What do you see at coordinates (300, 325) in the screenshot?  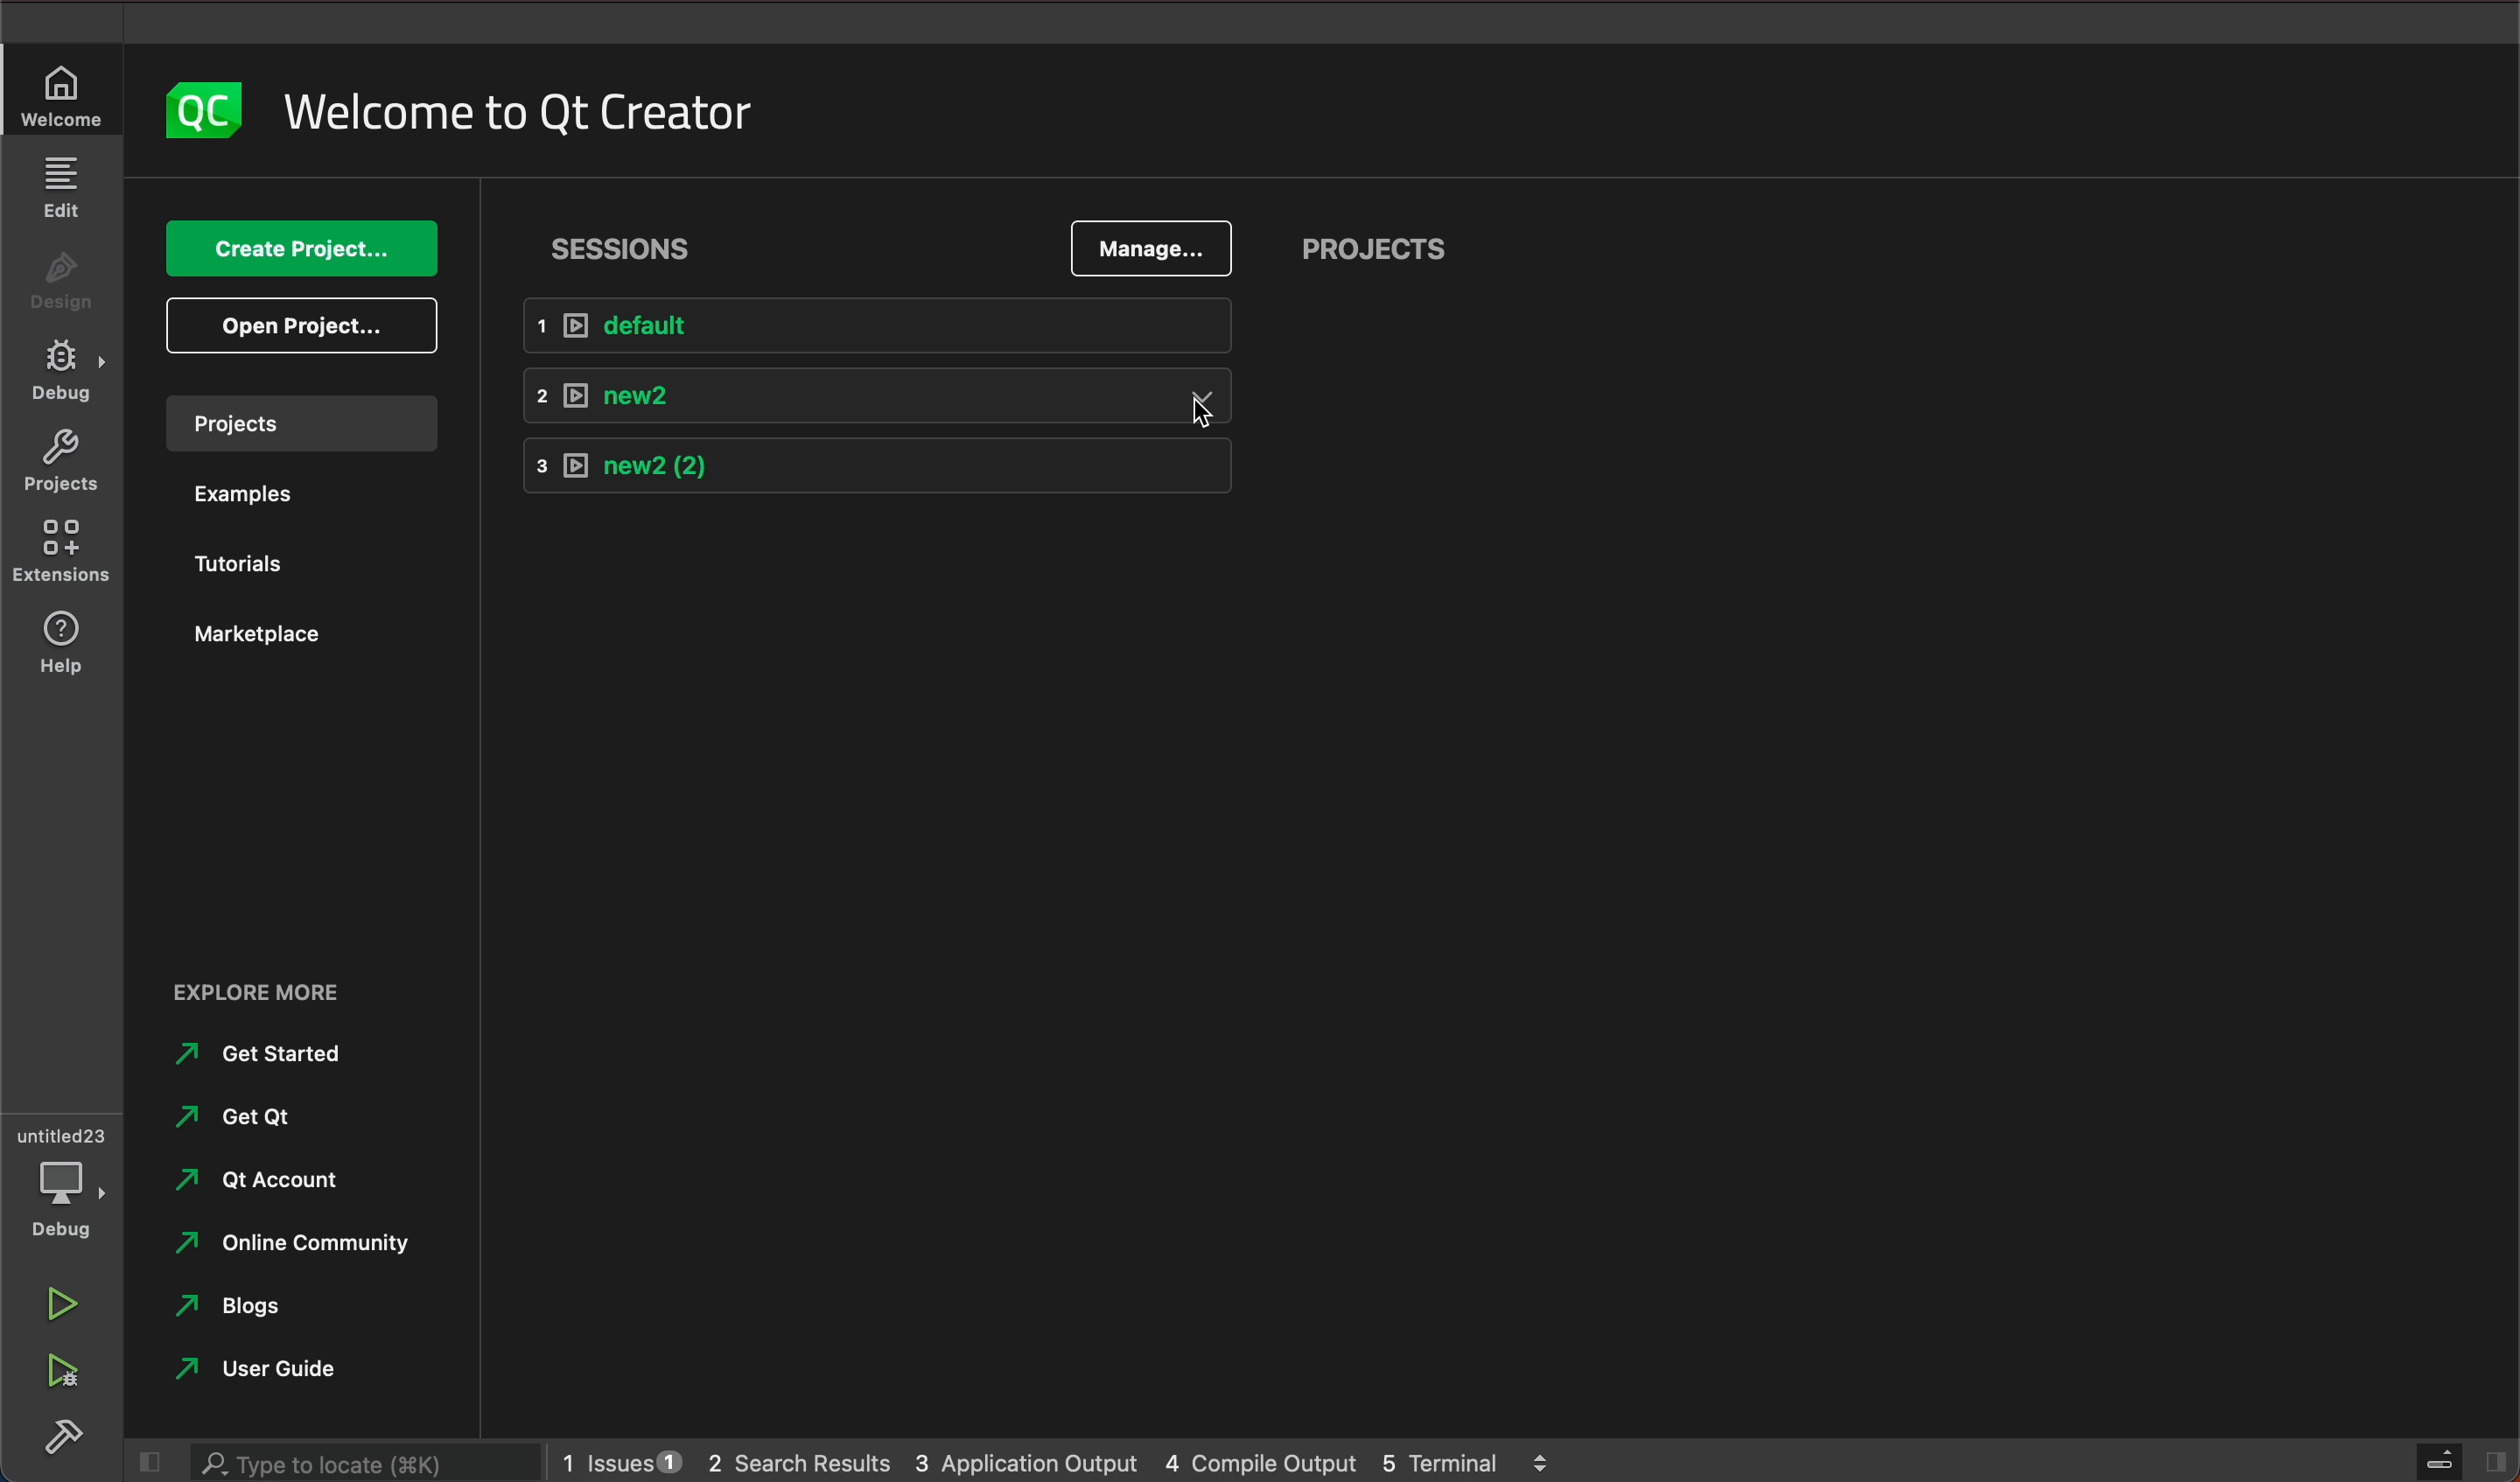 I see `open` at bounding box center [300, 325].